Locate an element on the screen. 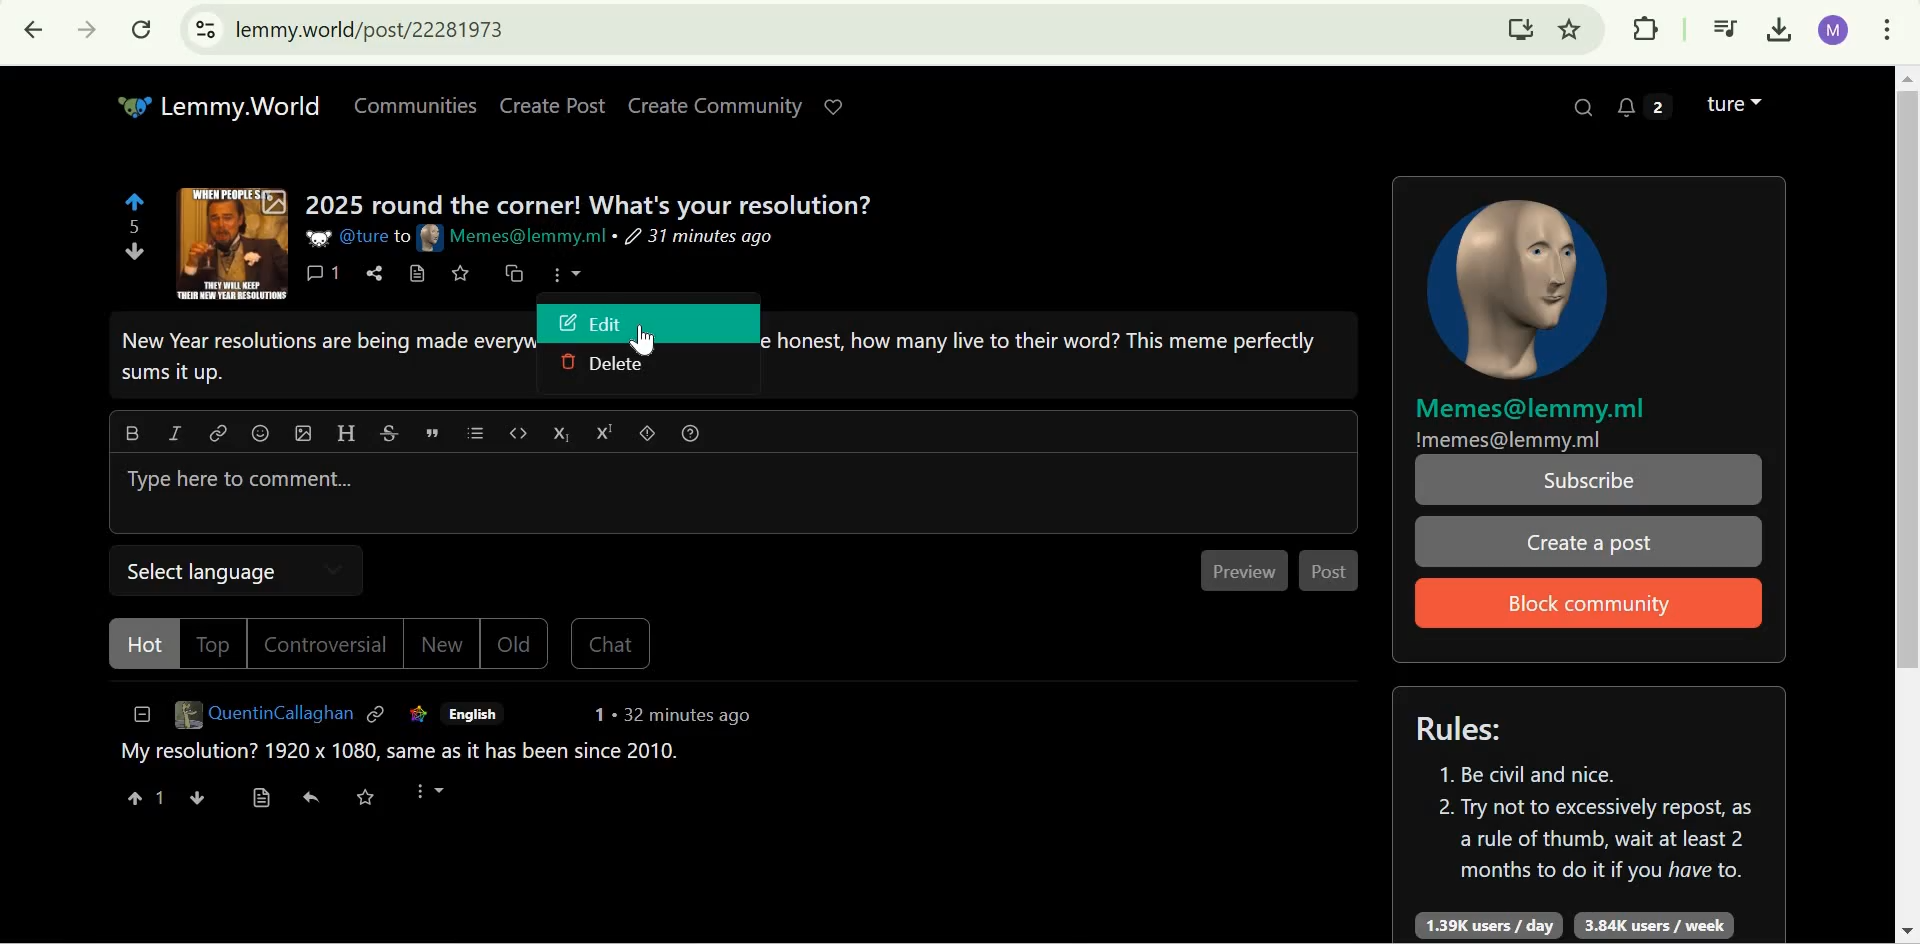 The image size is (1920, 944). View site information is located at coordinates (205, 30).